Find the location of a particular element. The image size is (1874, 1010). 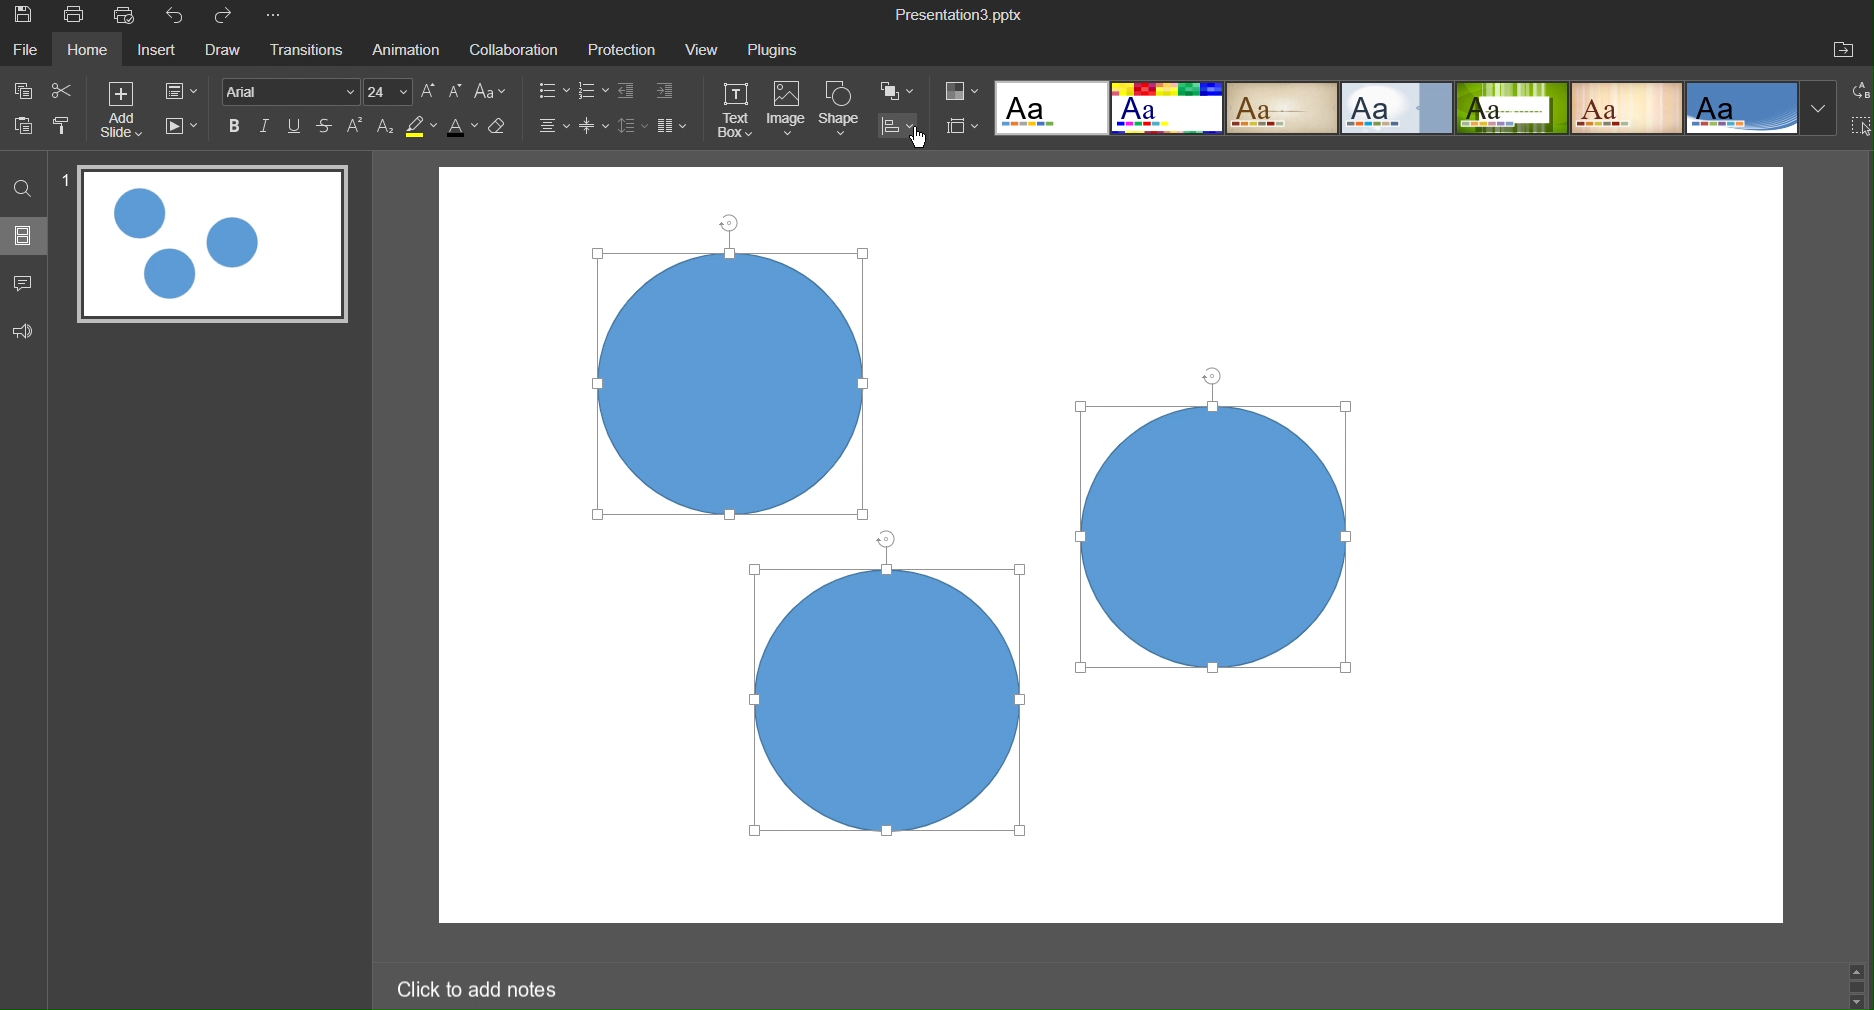

Font size is located at coordinates (393, 91).